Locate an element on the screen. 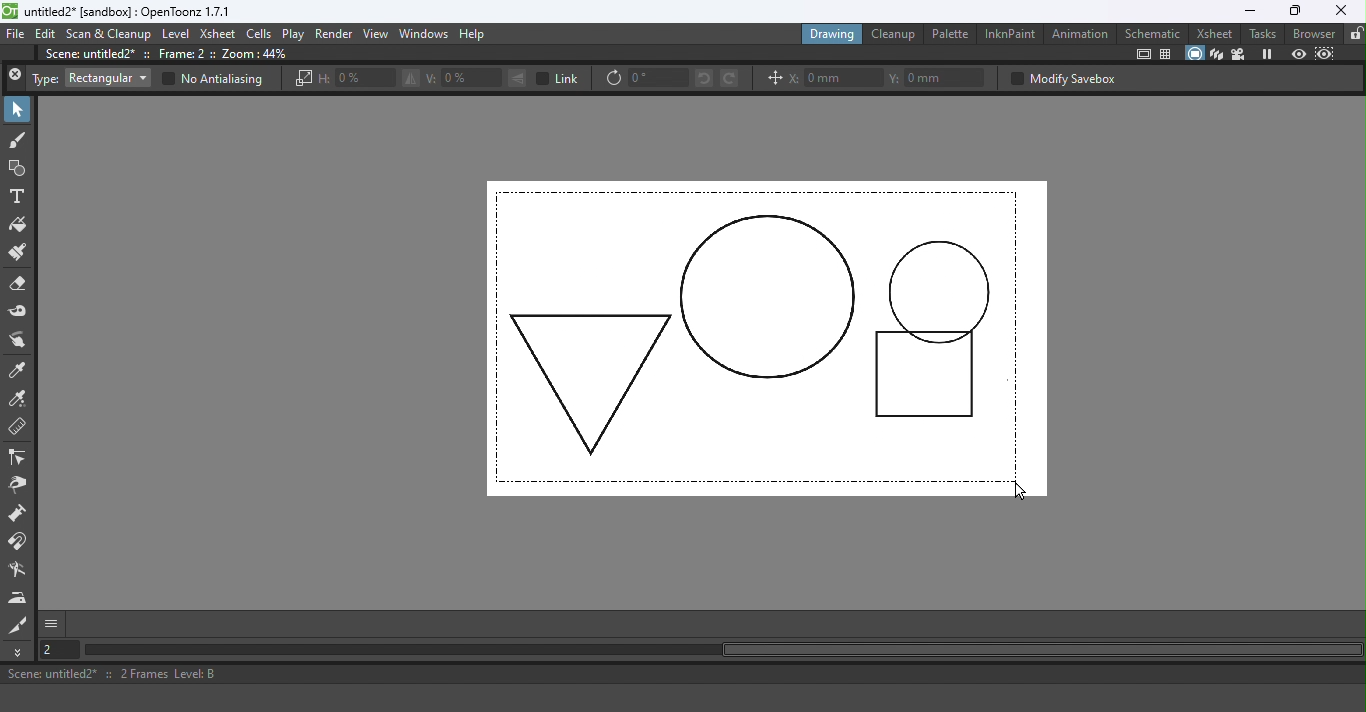  Eraser tool is located at coordinates (22, 284).